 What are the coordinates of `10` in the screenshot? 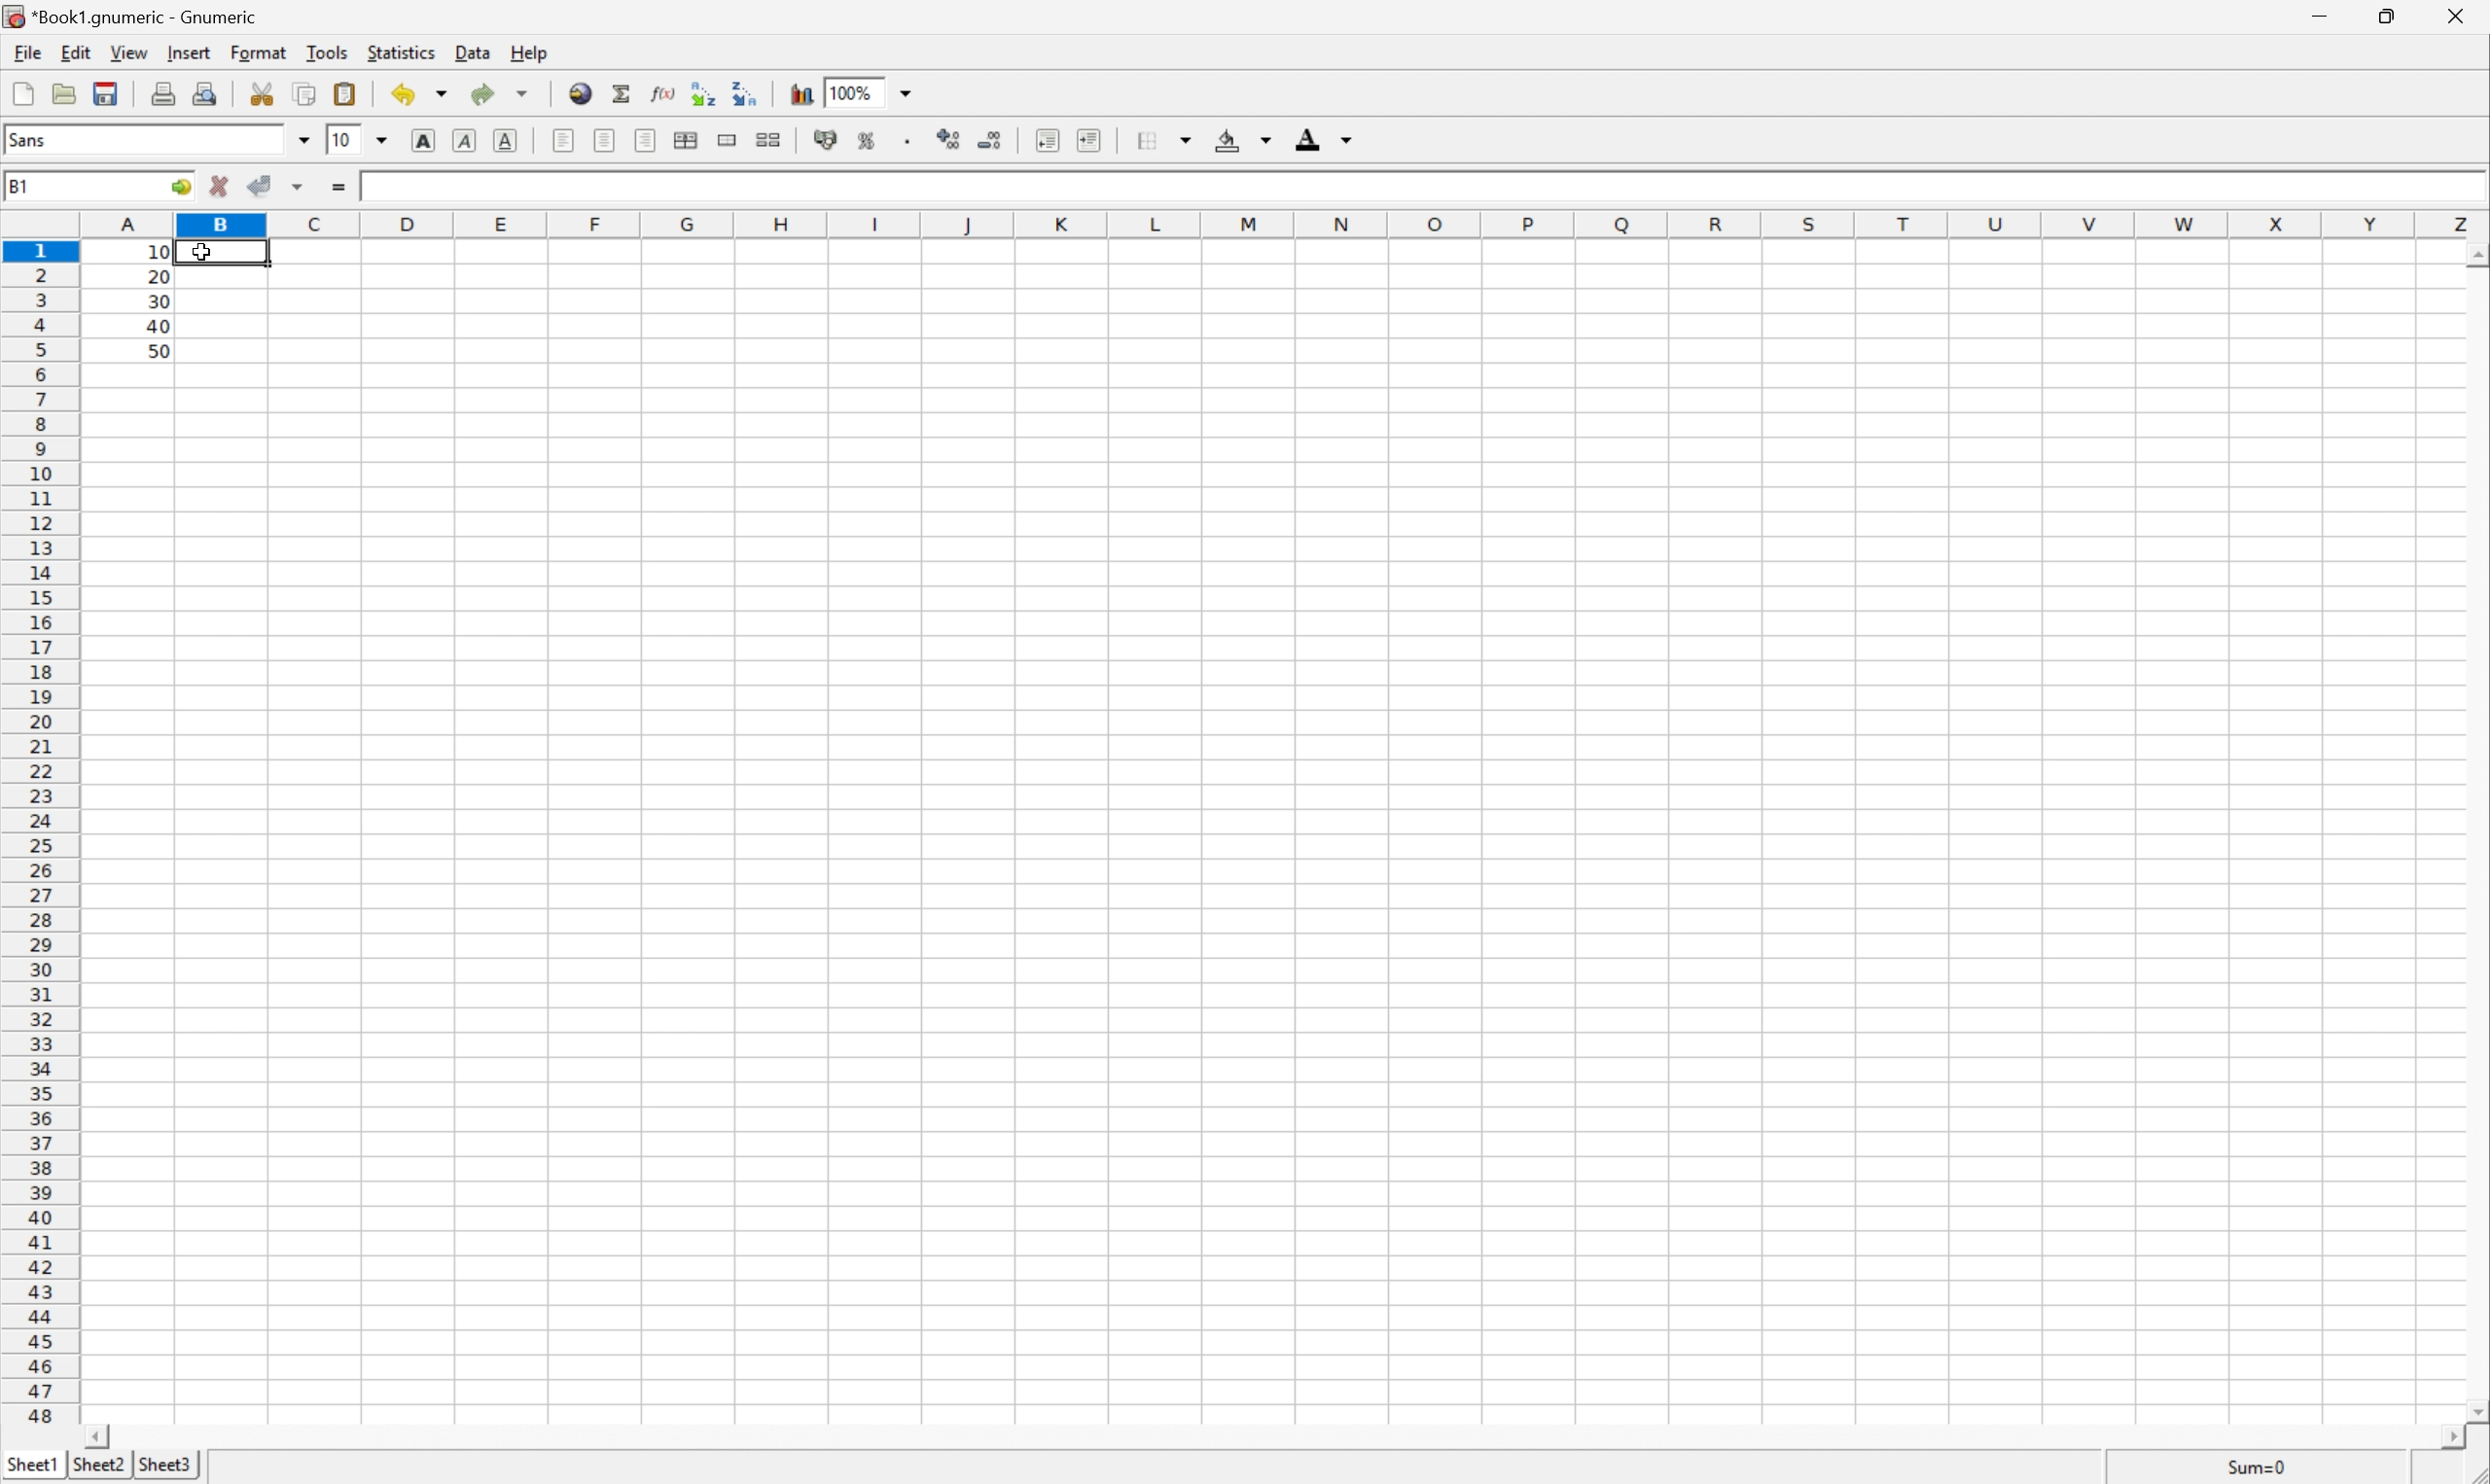 It's located at (343, 140).